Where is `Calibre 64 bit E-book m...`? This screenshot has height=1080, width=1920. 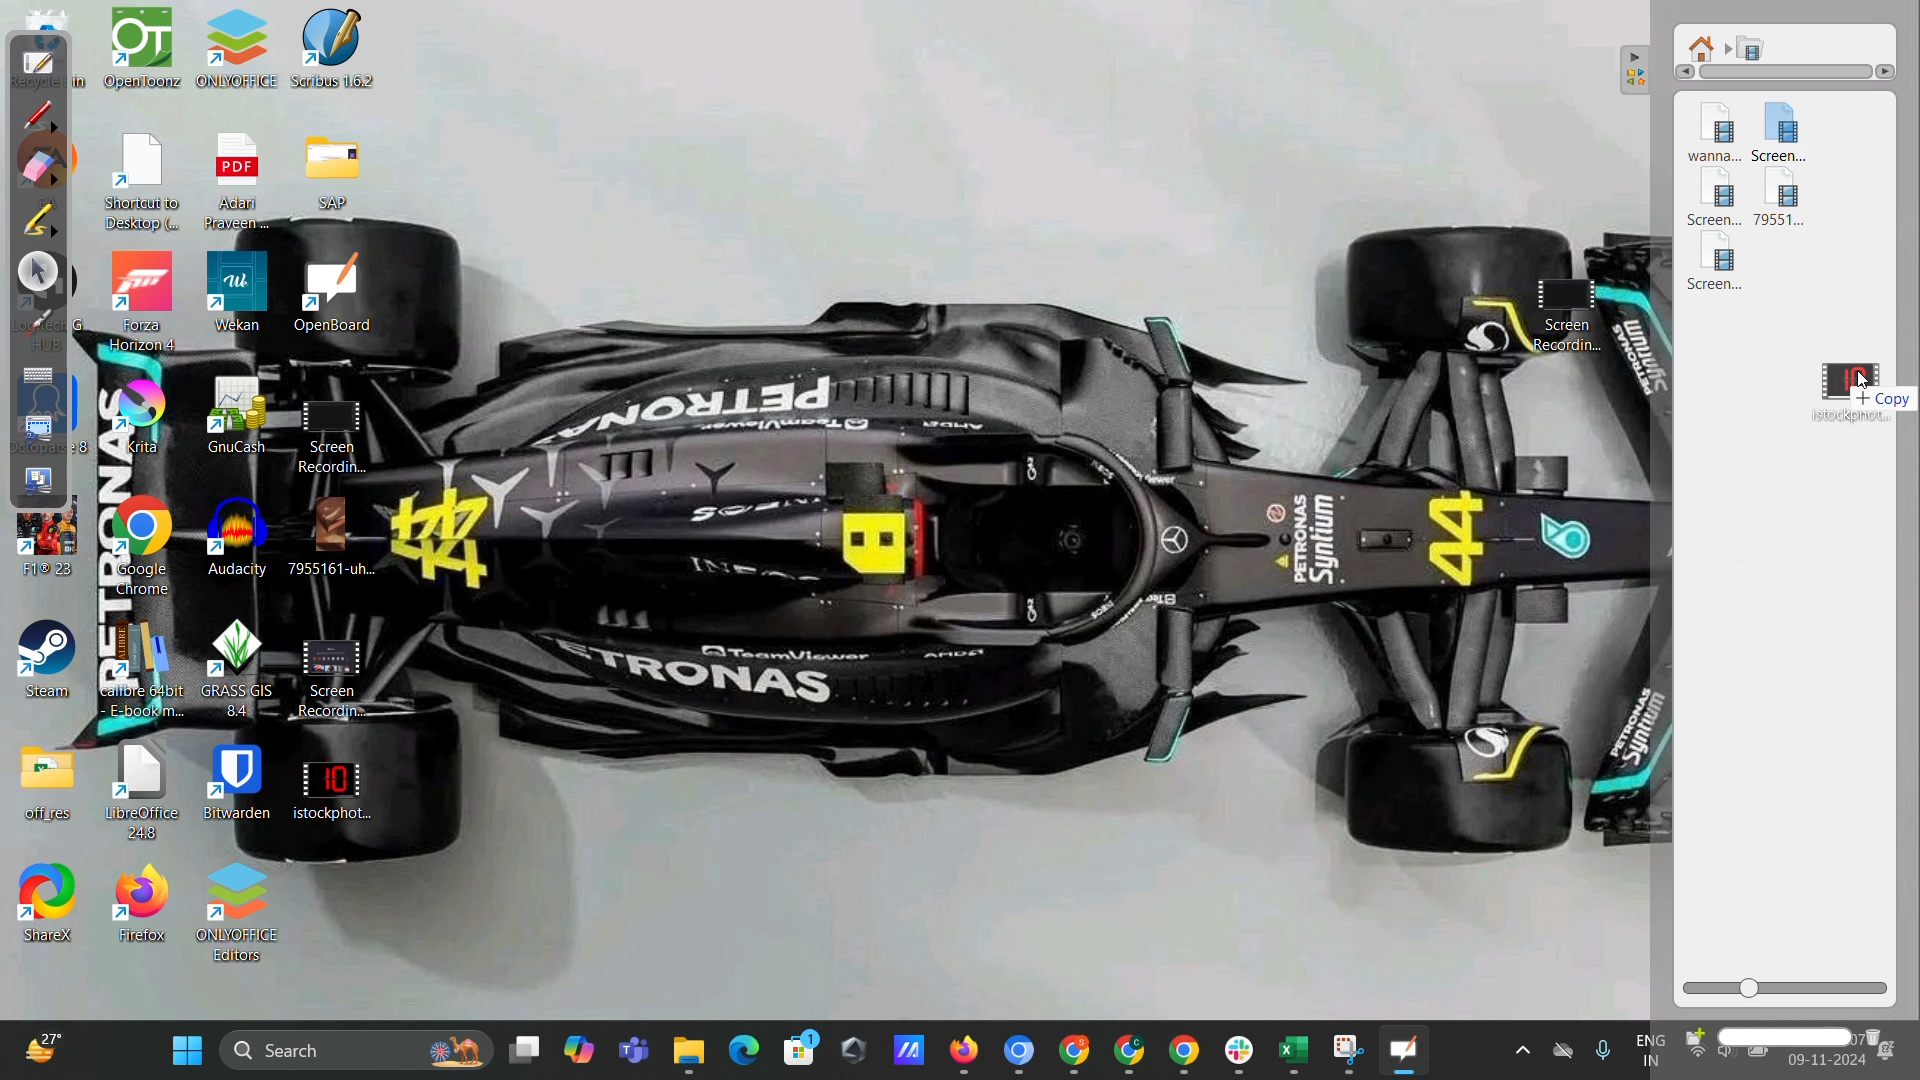
Calibre 64 bit E-book m... is located at coordinates (151, 666).